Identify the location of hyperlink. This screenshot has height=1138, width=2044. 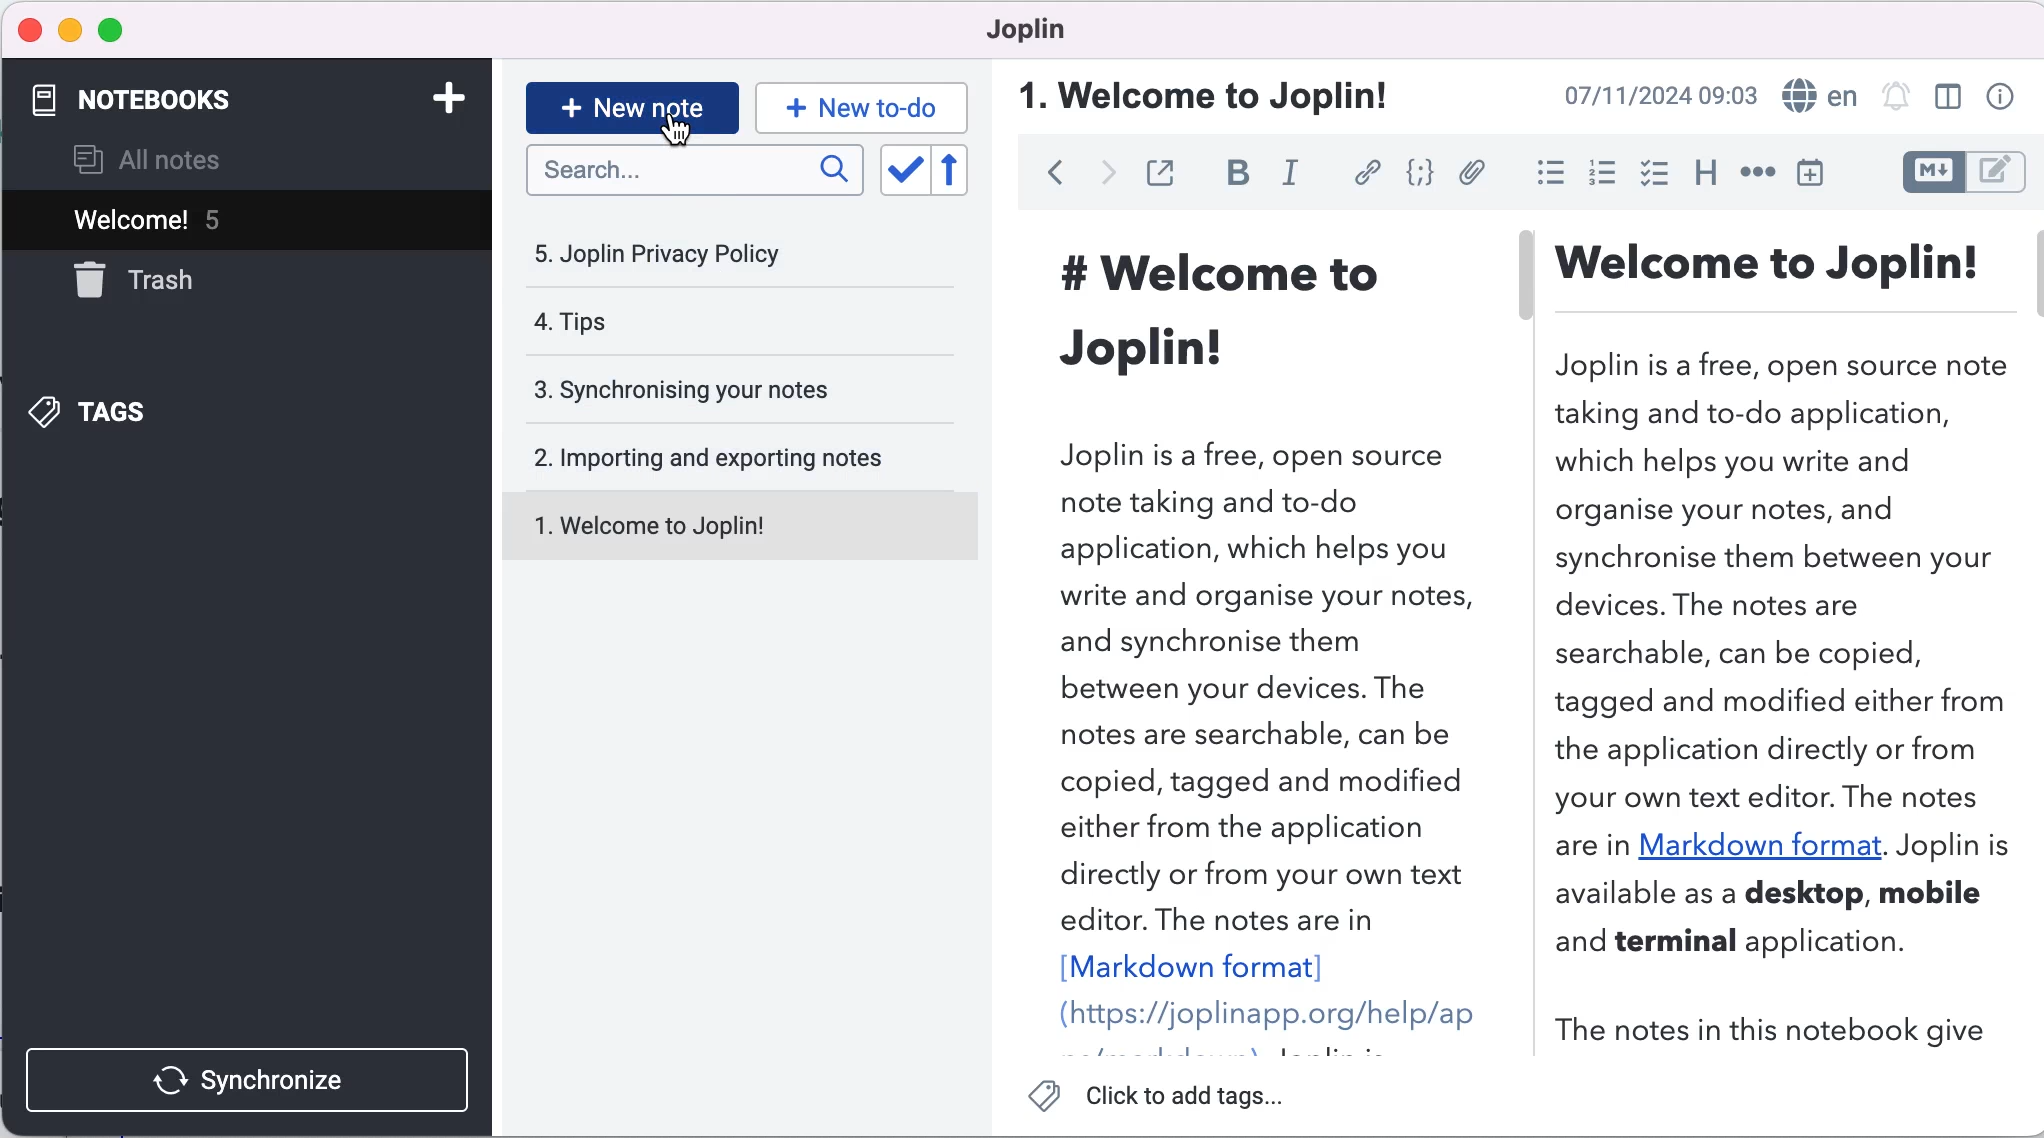
(1363, 174).